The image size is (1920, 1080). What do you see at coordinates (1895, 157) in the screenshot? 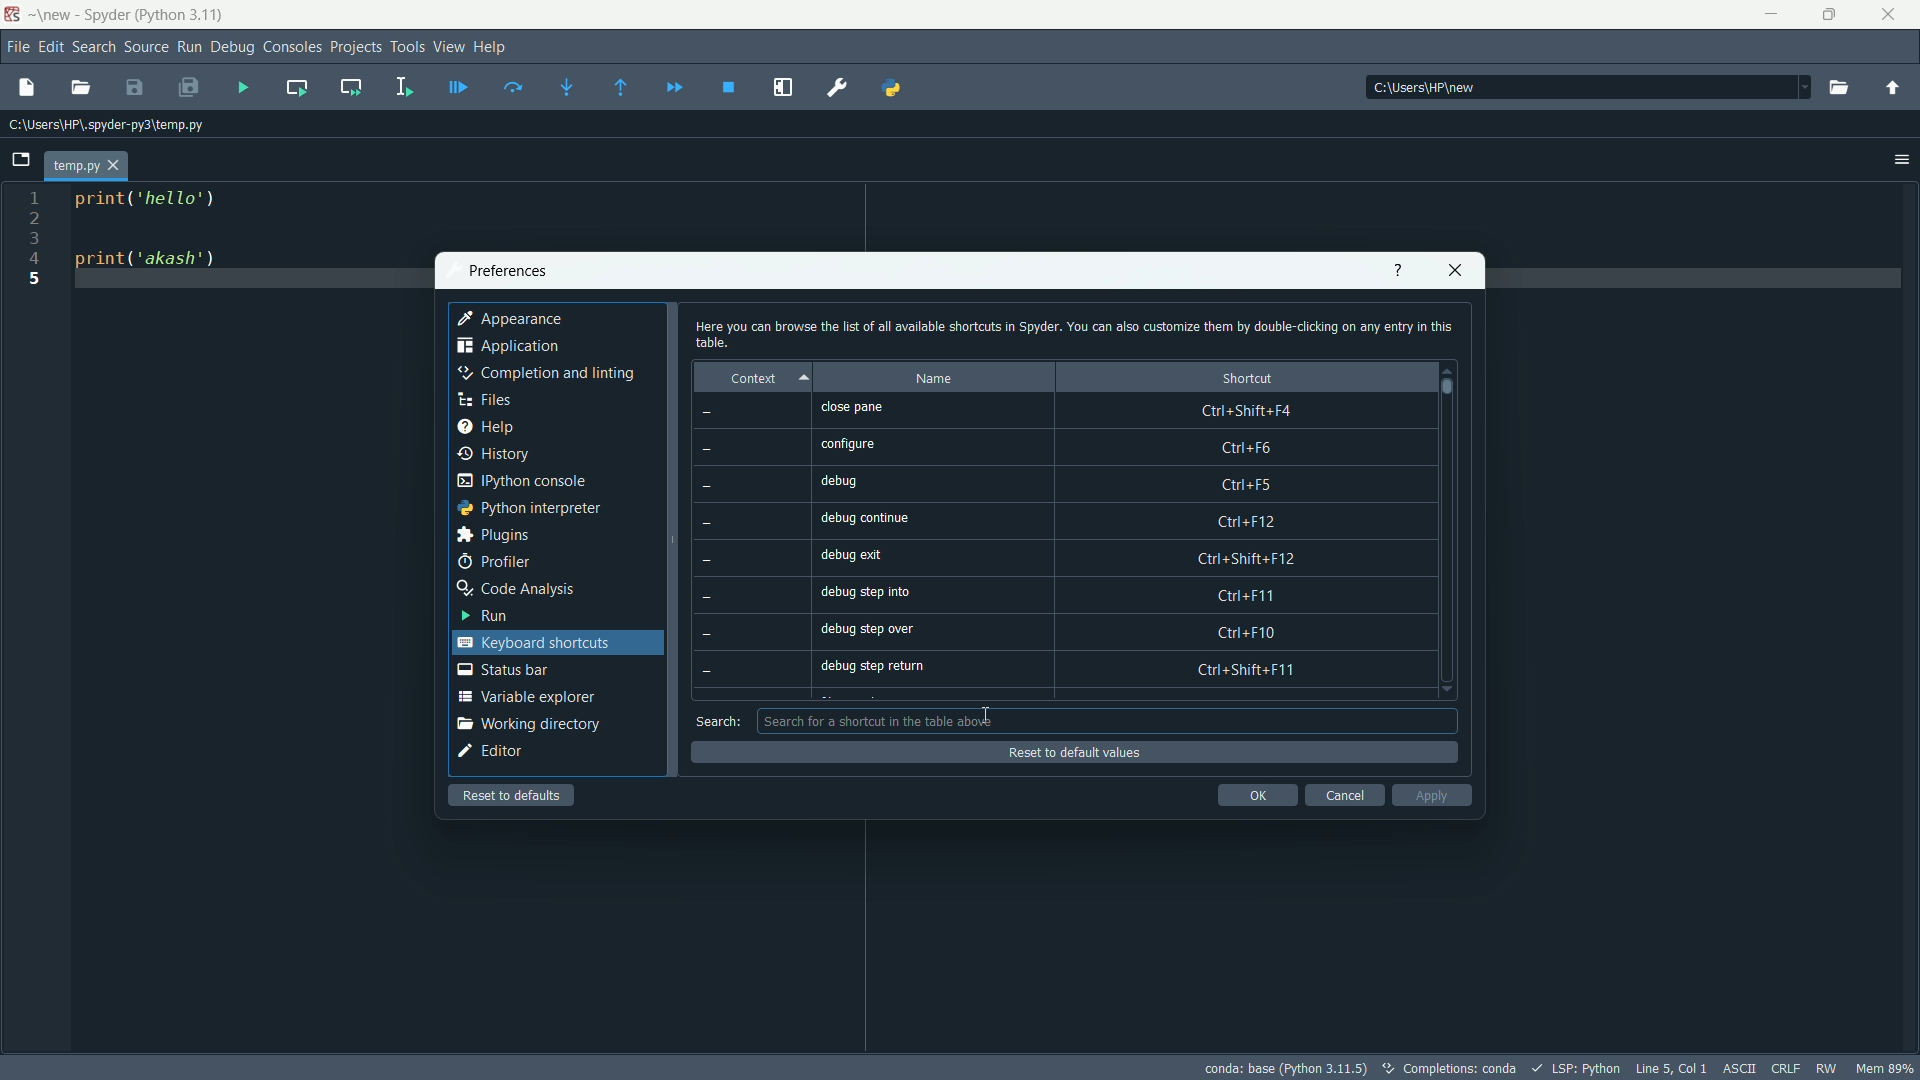
I see `options` at bounding box center [1895, 157].